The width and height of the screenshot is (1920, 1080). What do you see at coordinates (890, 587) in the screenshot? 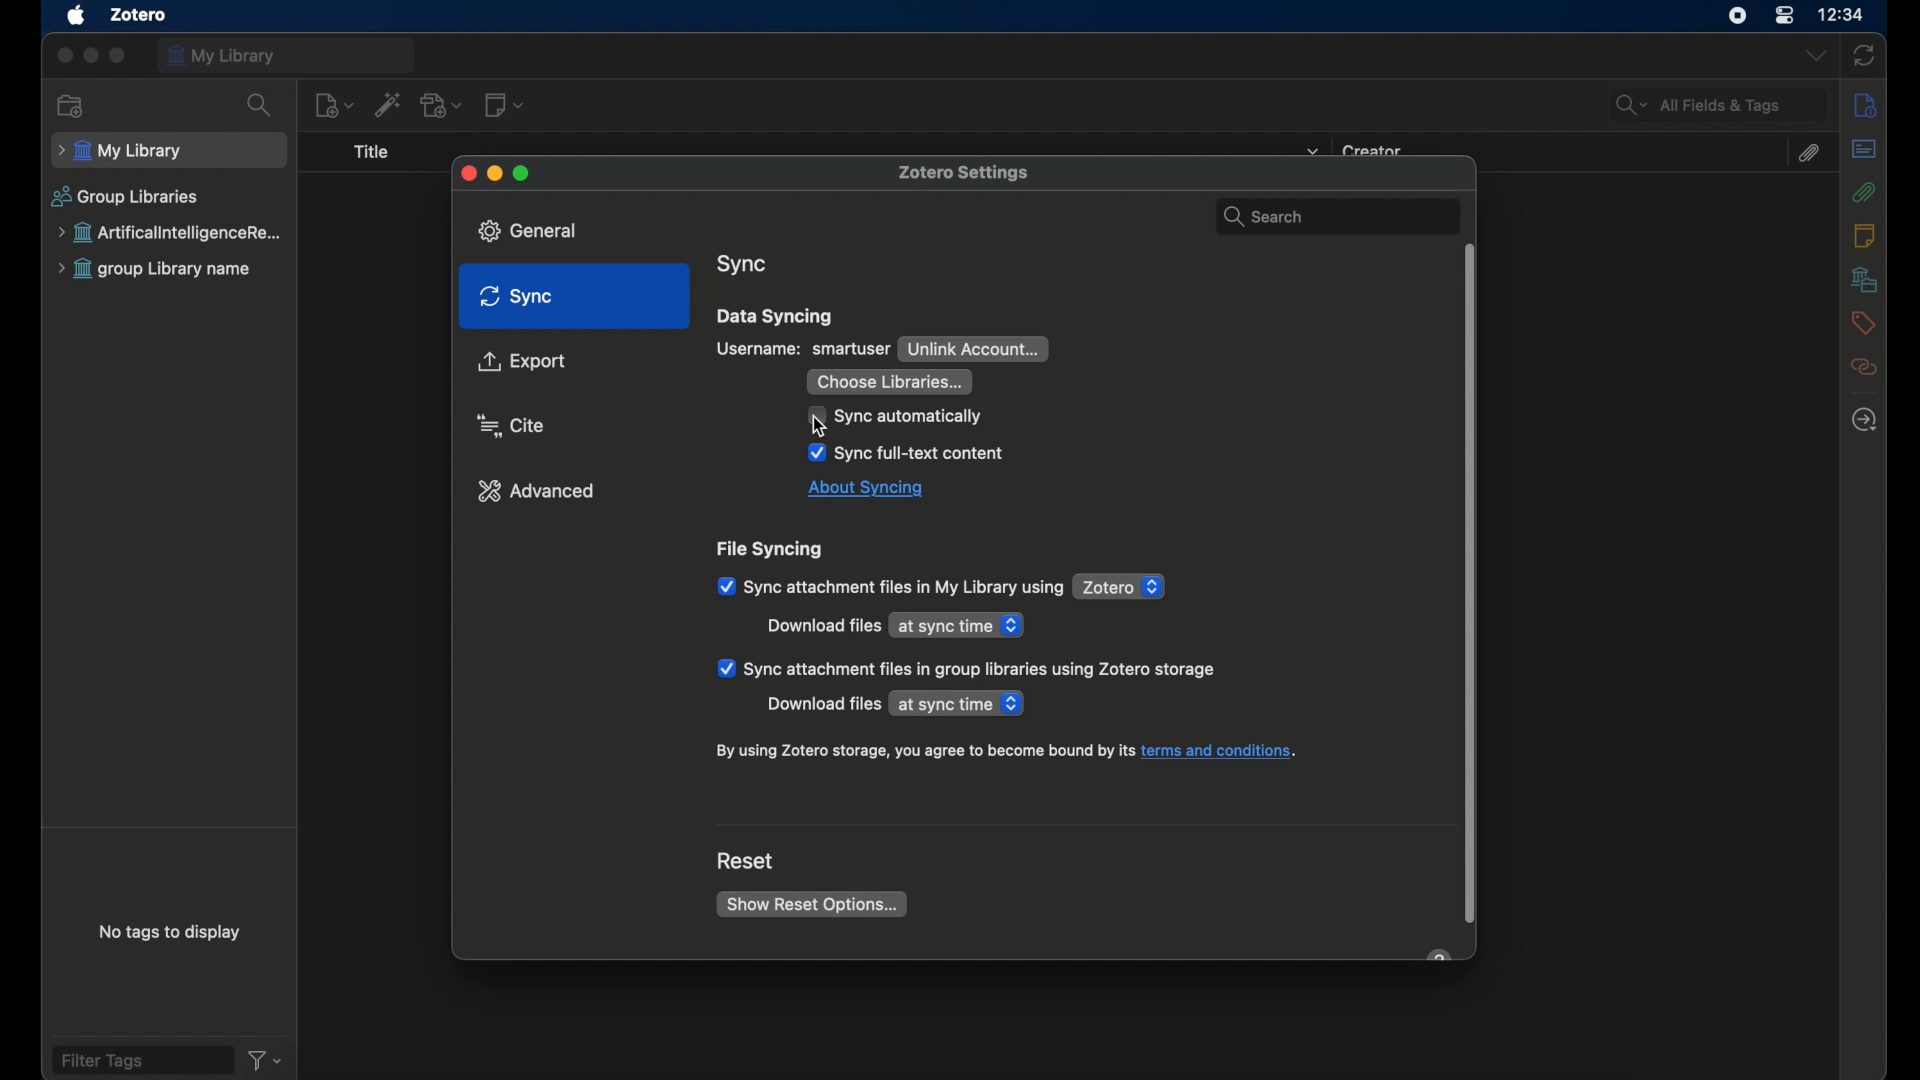
I see `sync attachment files in my library using check box` at bounding box center [890, 587].